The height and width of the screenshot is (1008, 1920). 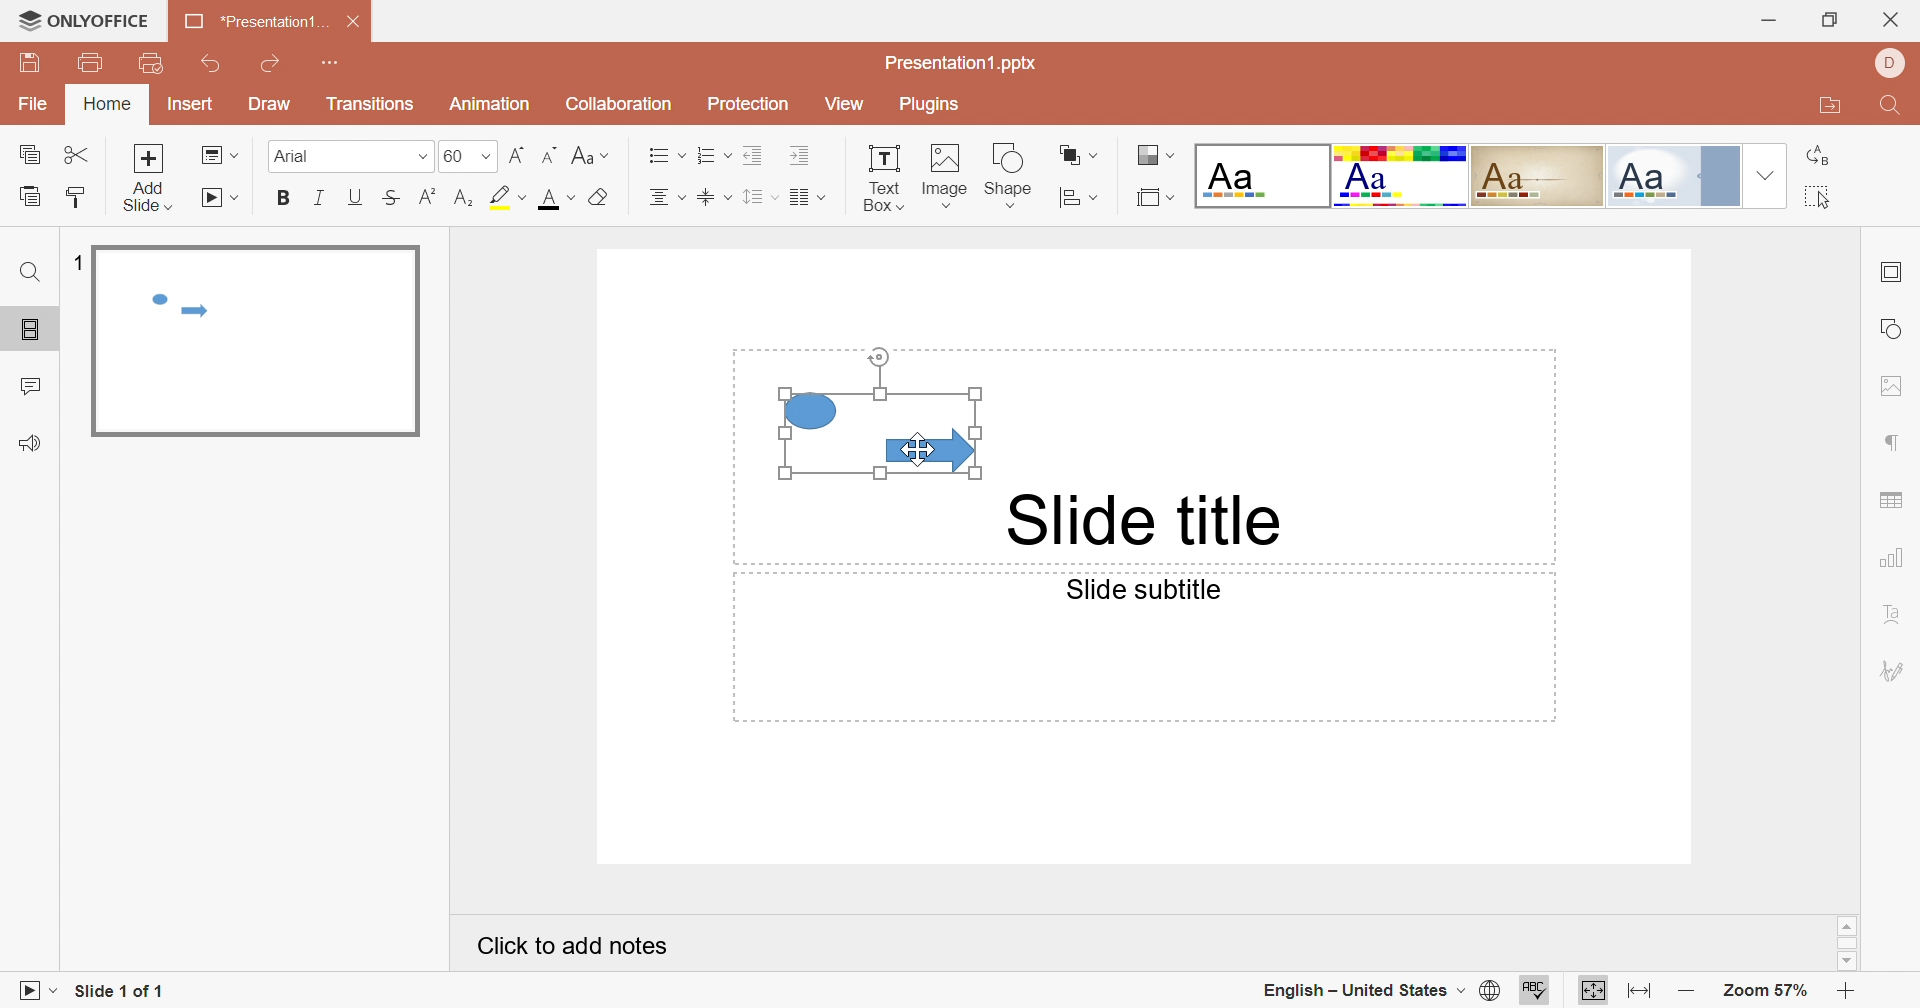 What do you see at coordinates (91, 63) in the screenshot?
I see `Print` at bounding box center [91, 63].